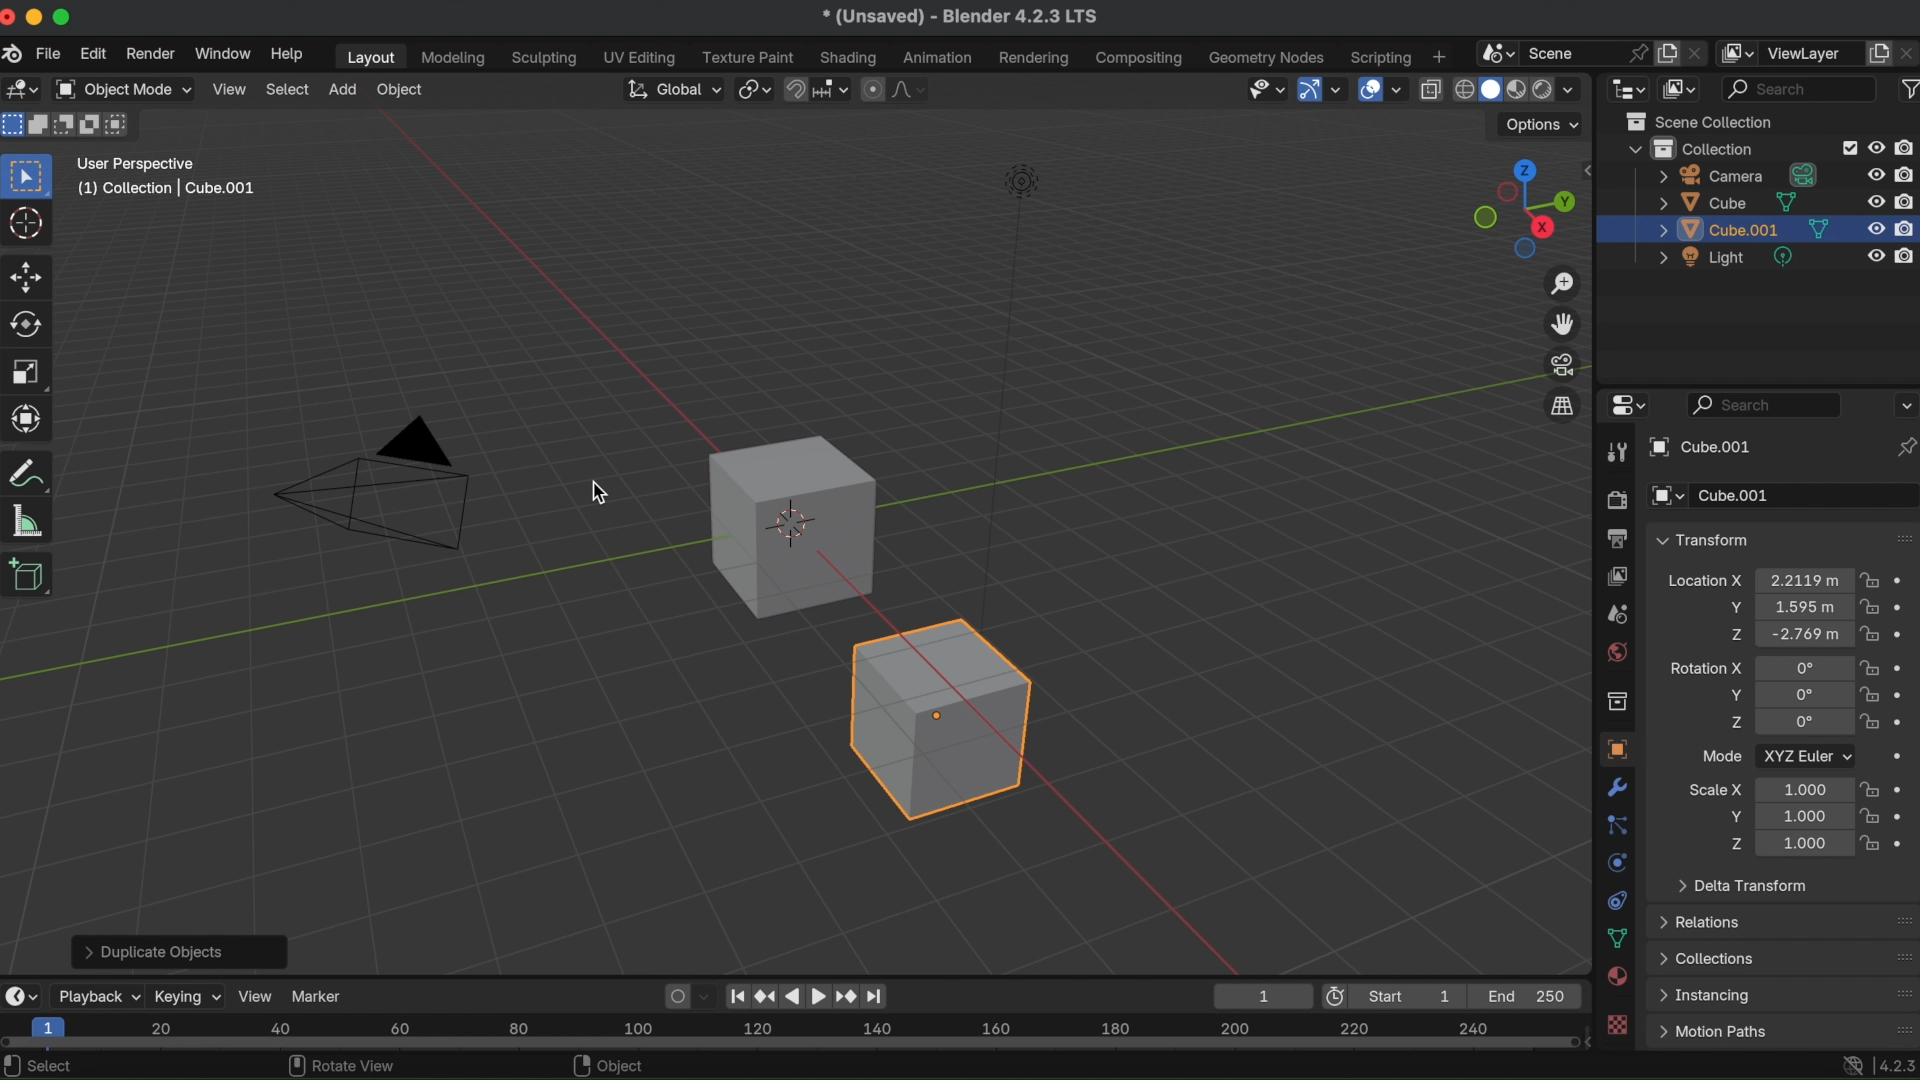  Describe the element at coordinates (1681, 88) in the screenshot. I see `display mode` at that location.